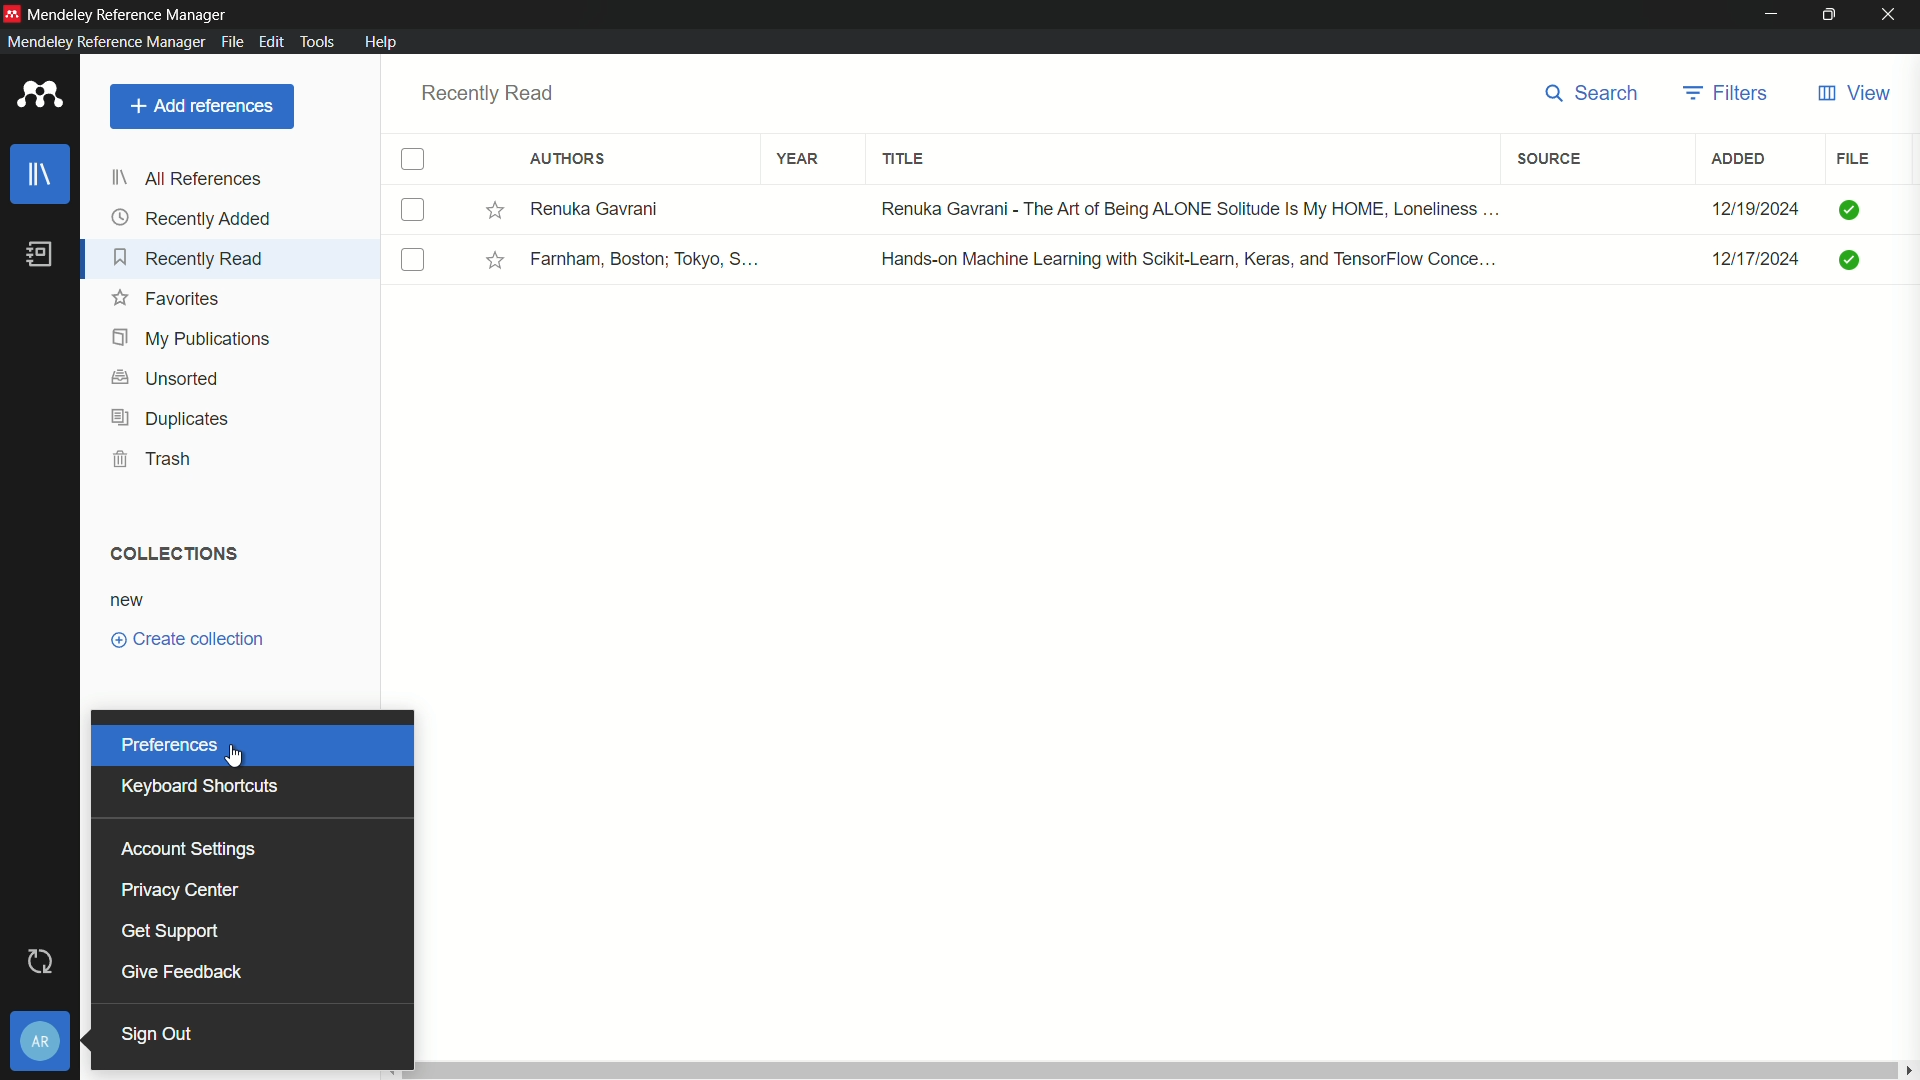 The width and height of the screenshot is (1920, 1080). I want to click on file, so click(1853, 159).